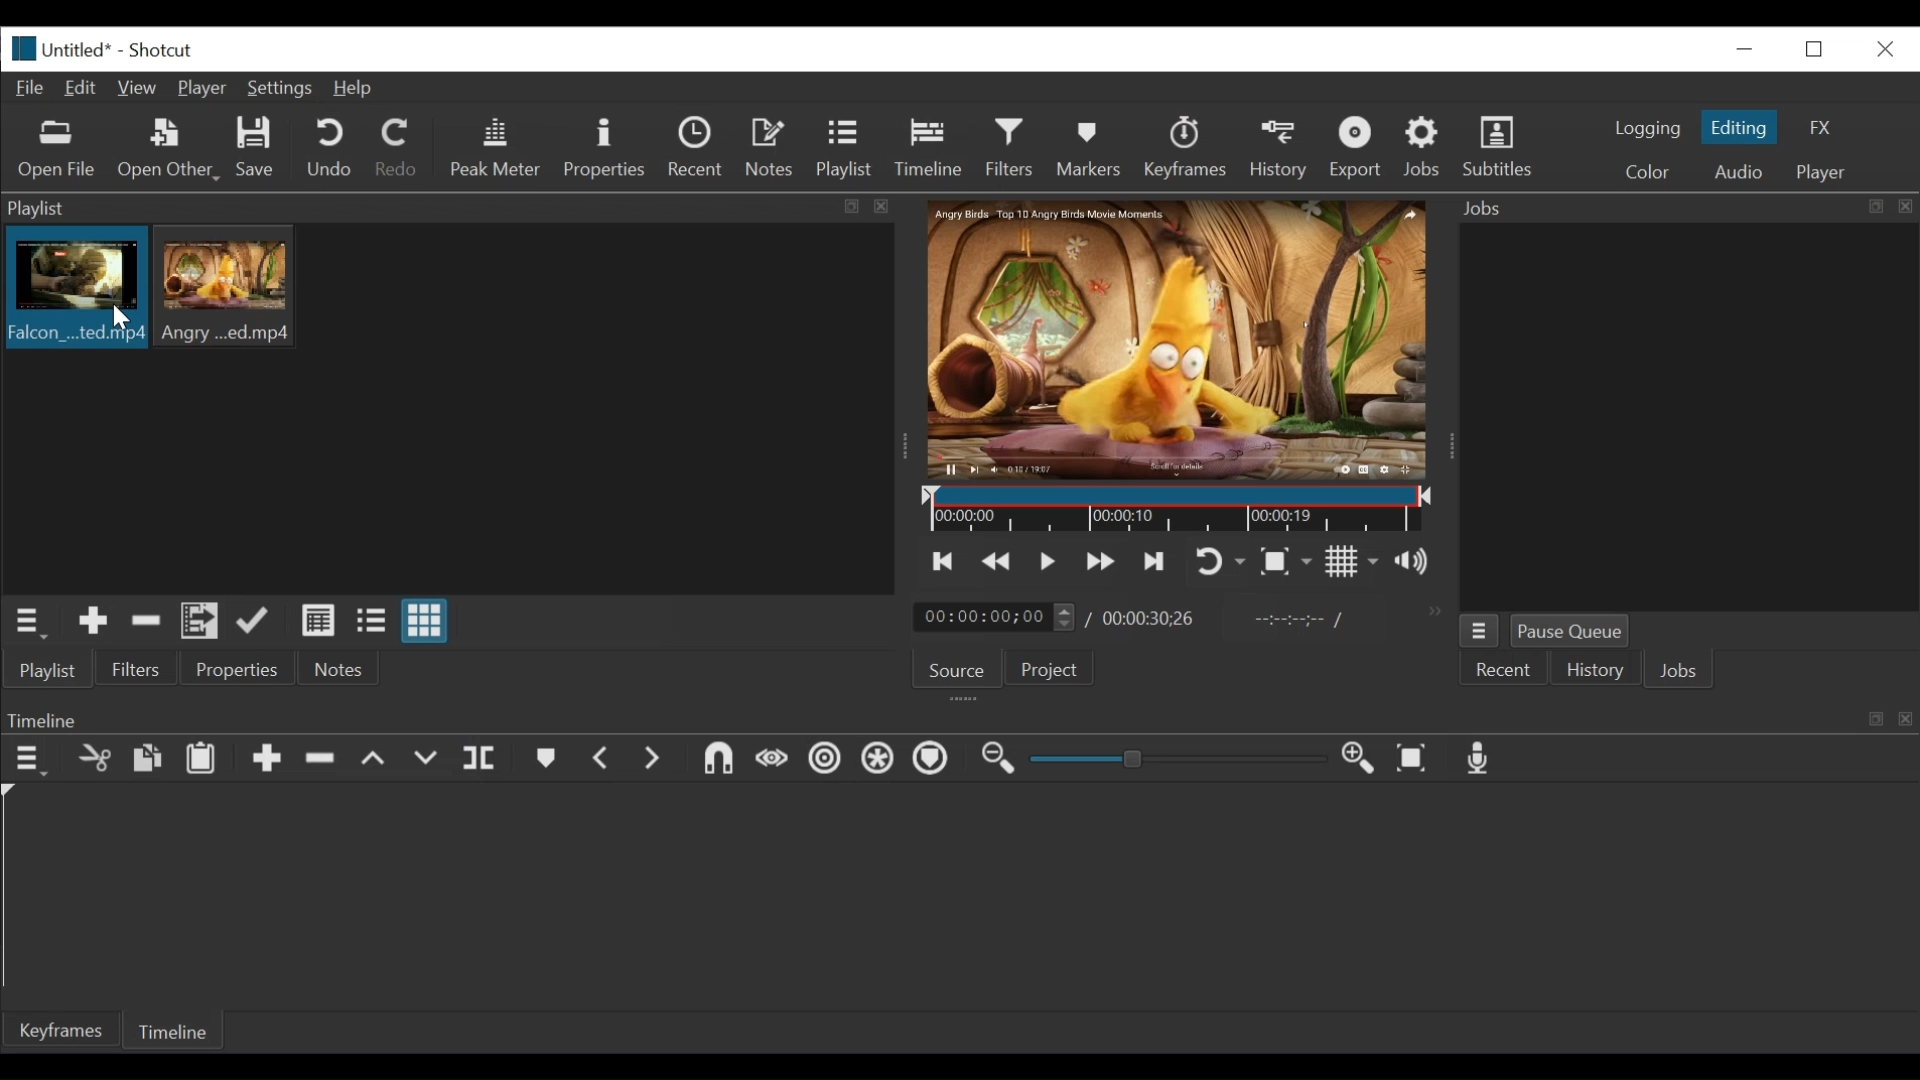  Describe the element at coordinates (1646, 128) in the screenshot. I see `logging` at that location.